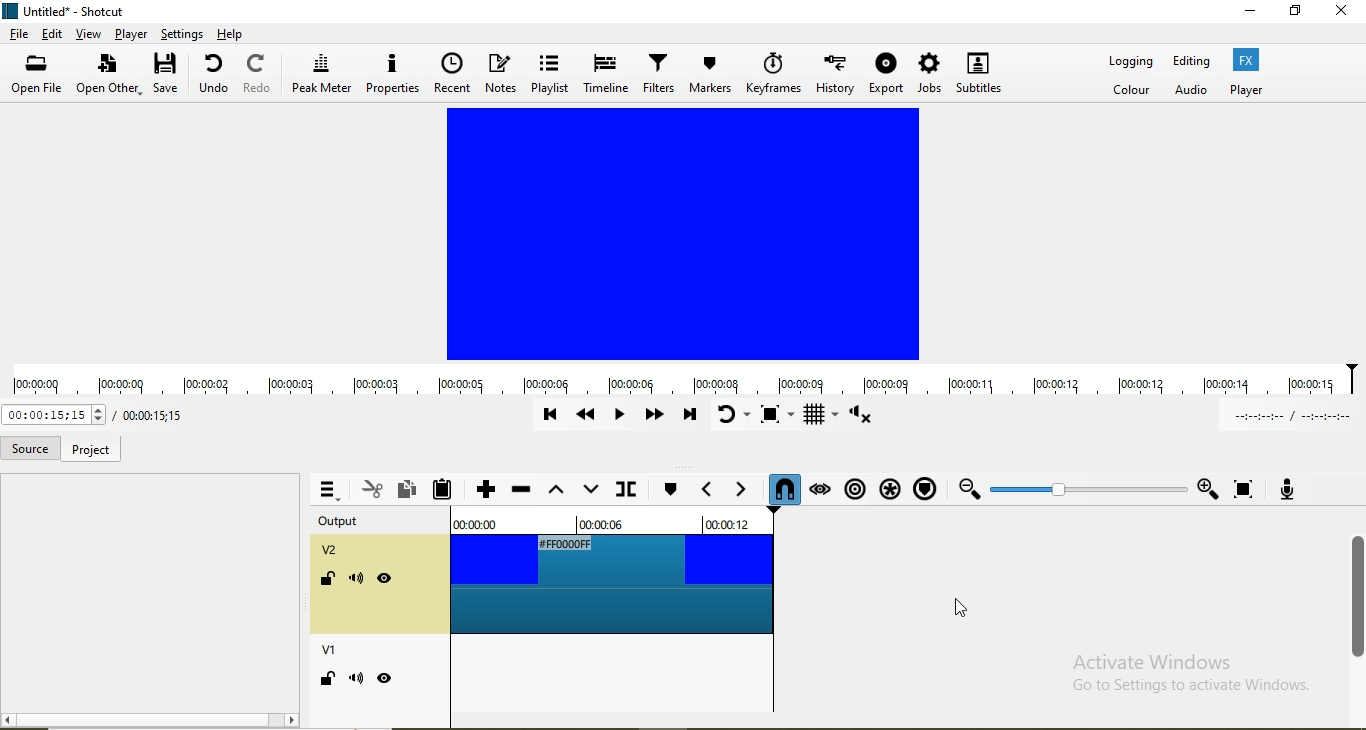 The image size is (1366, 730). What do you see at coordinates (836, 71) in the screenshot?
I see `history` at bounding box center [836, 71].